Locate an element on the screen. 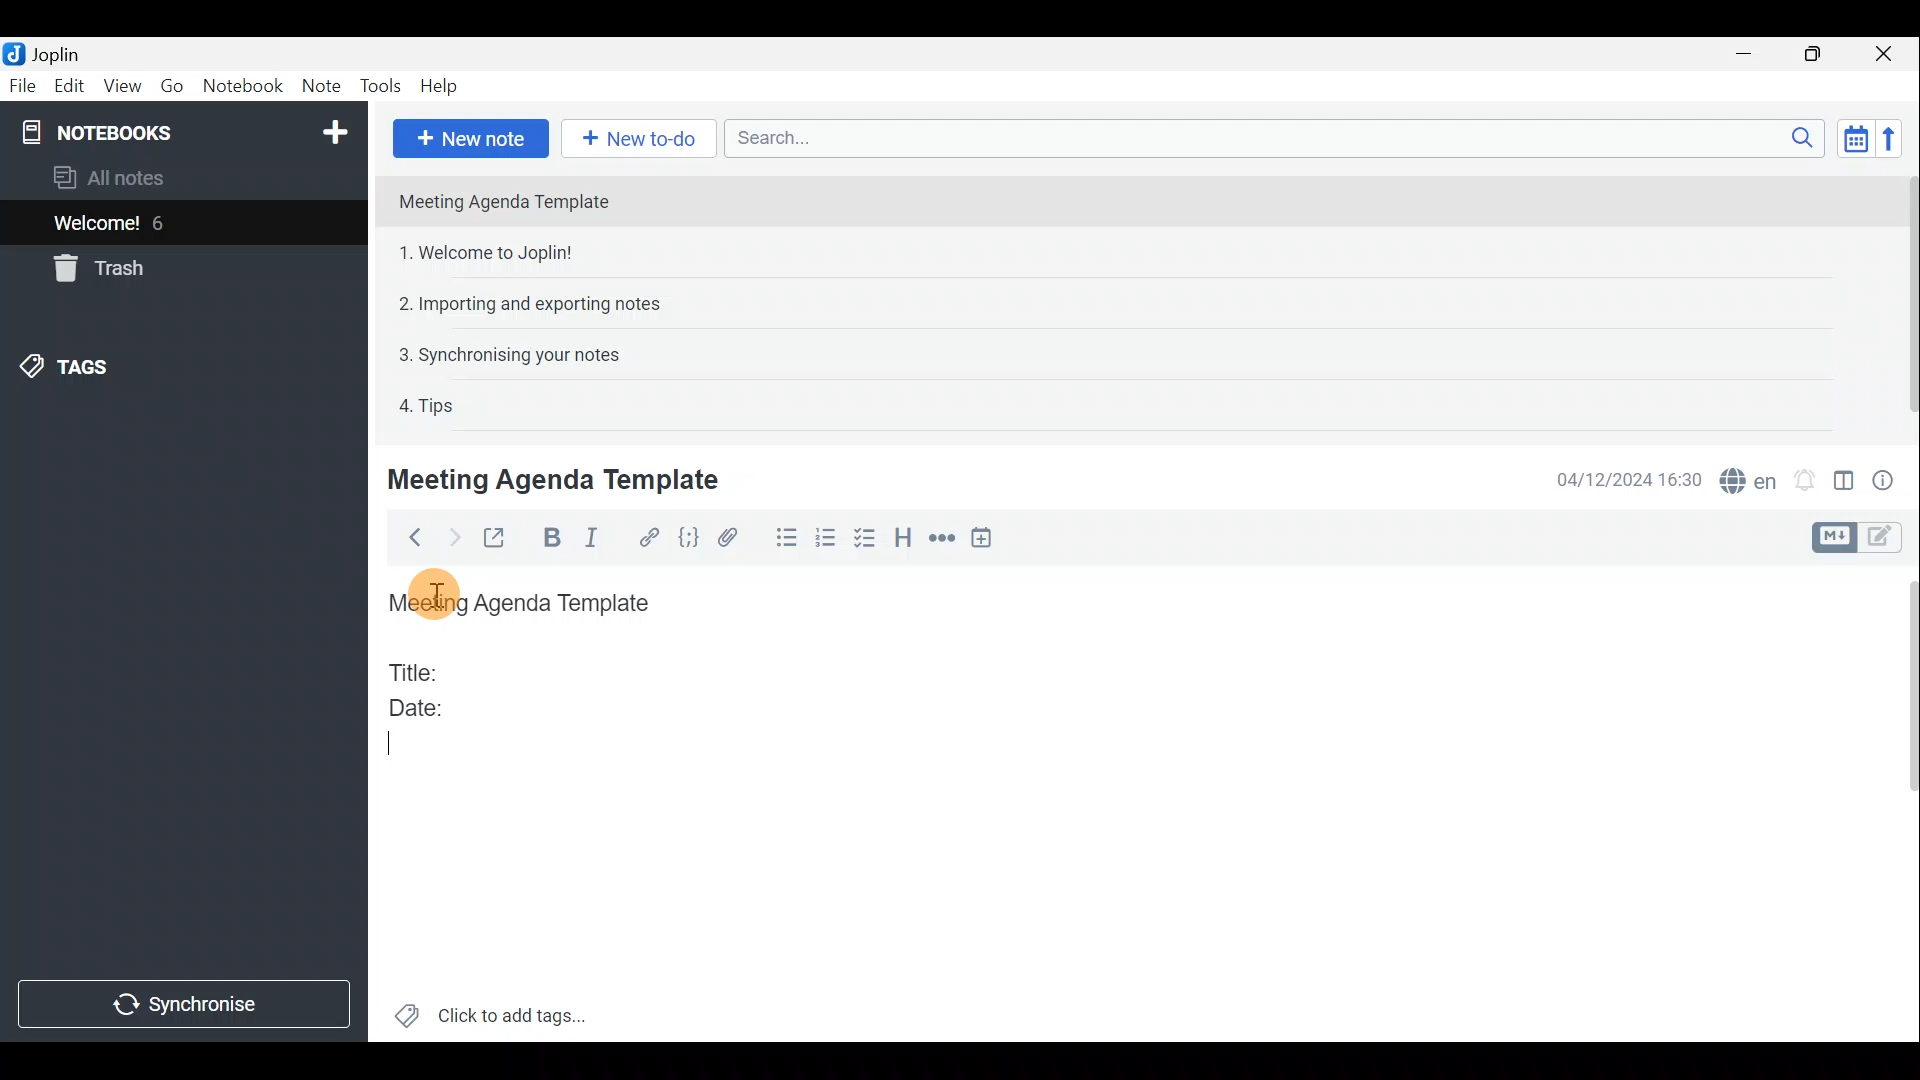  View is located at coordinates (119, 88).